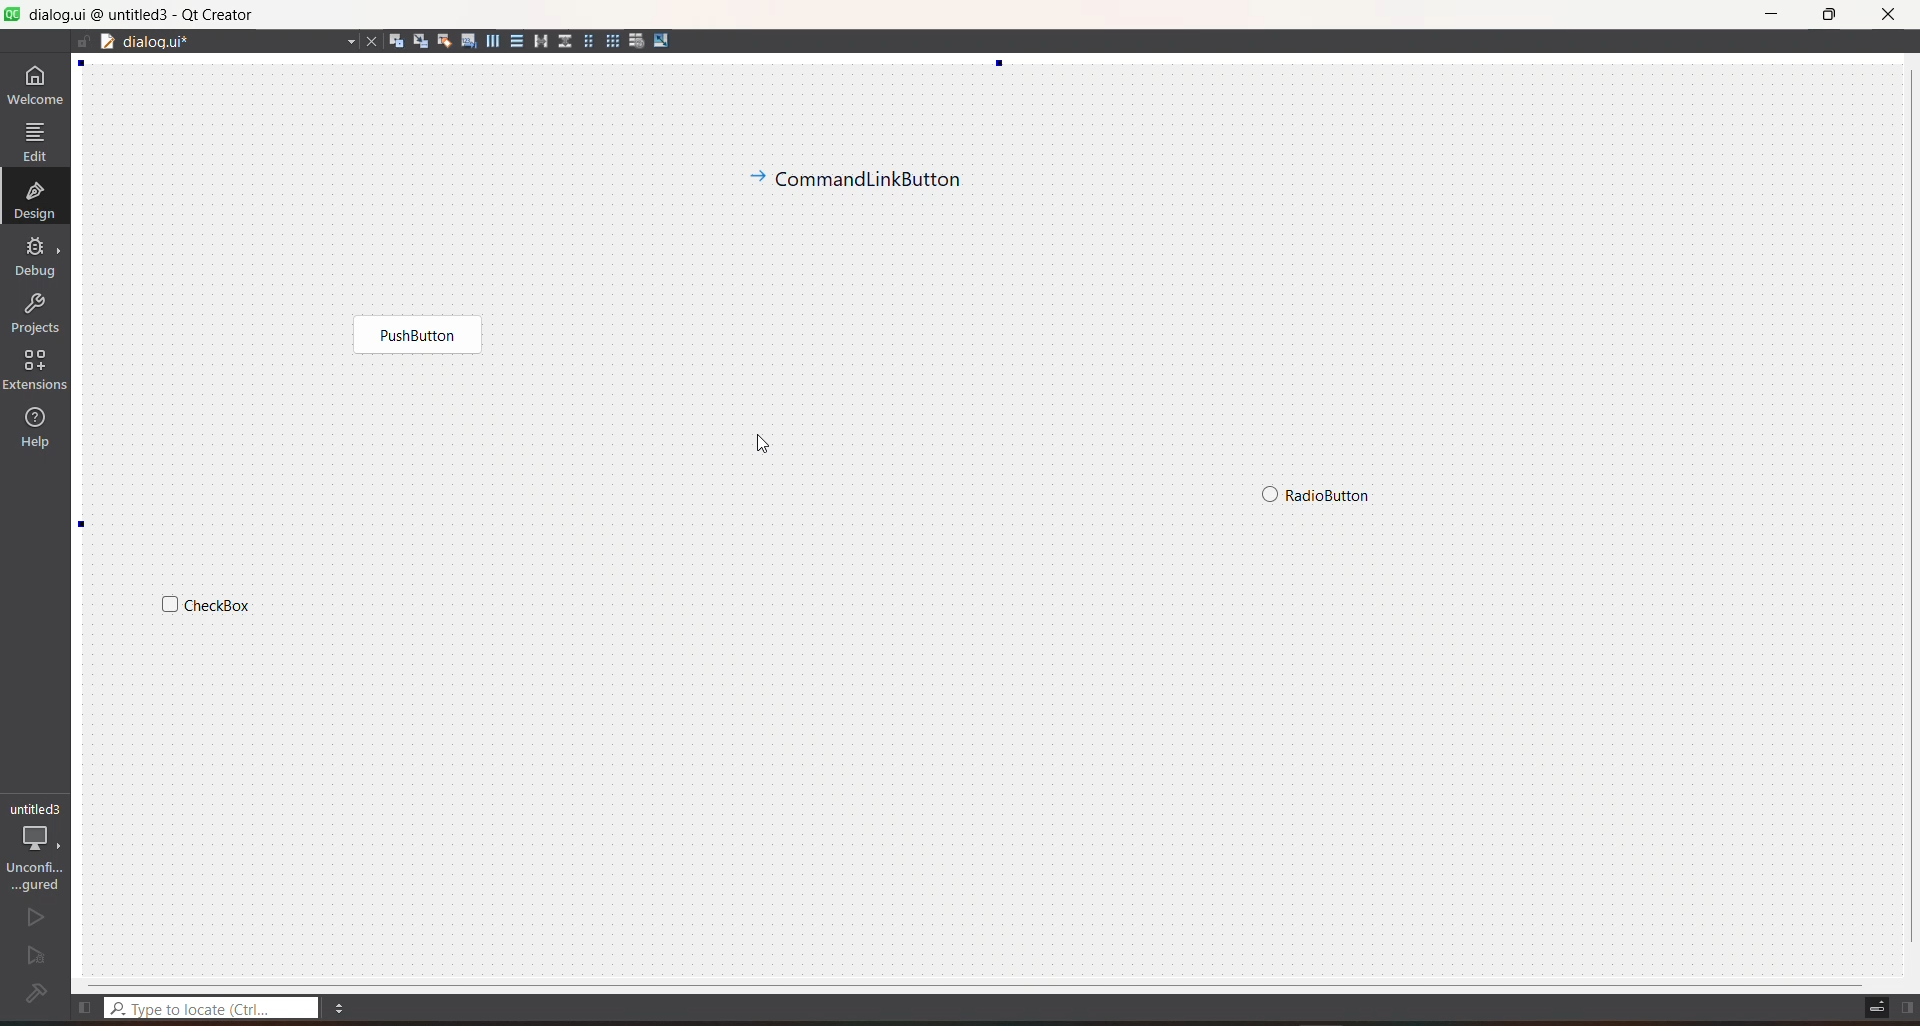  Describe the element at coordinates (513, 41) in the screenshot. I see `layout vertically` at that location.